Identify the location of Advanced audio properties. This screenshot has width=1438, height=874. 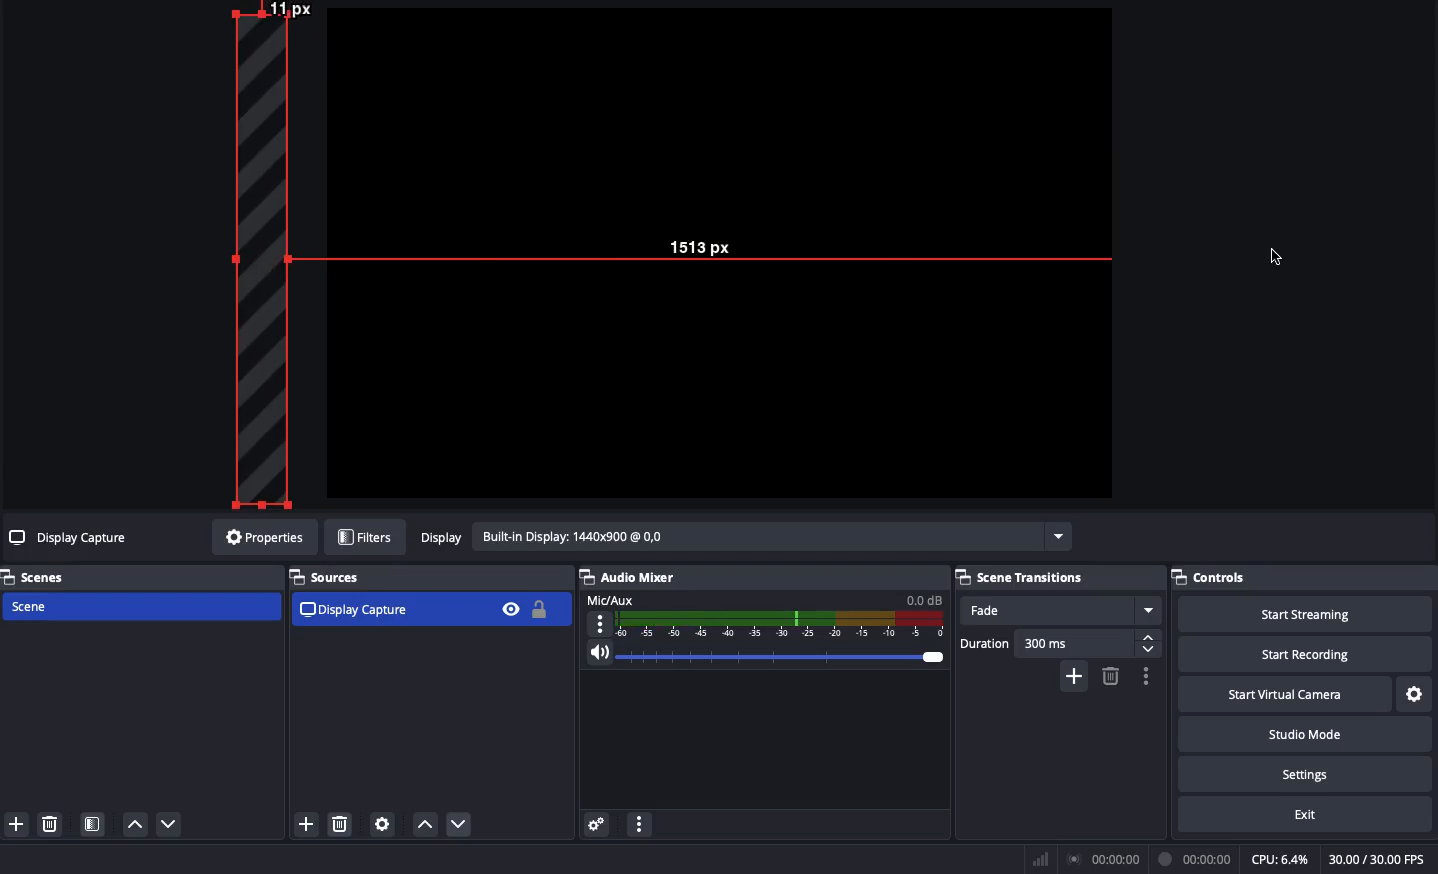
(596, 826).